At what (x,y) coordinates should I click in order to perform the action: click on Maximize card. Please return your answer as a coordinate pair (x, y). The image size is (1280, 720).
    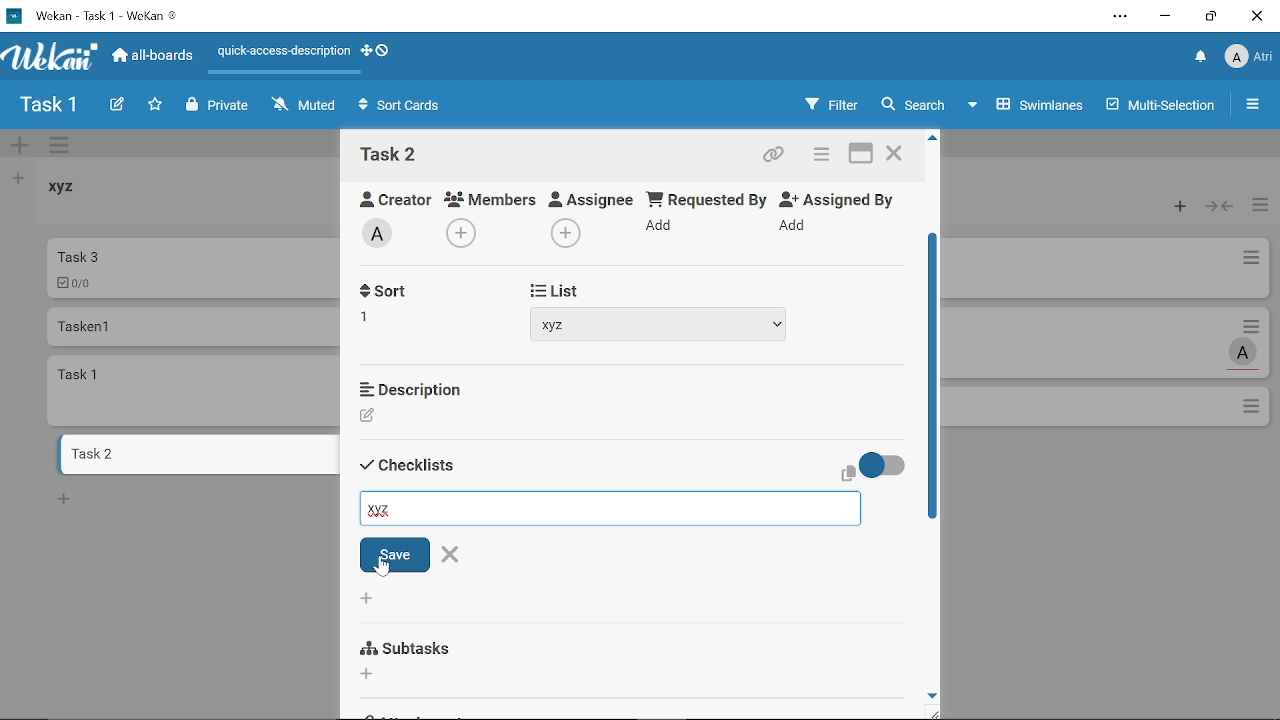
    Looking at the image, I should click on (861, 156).